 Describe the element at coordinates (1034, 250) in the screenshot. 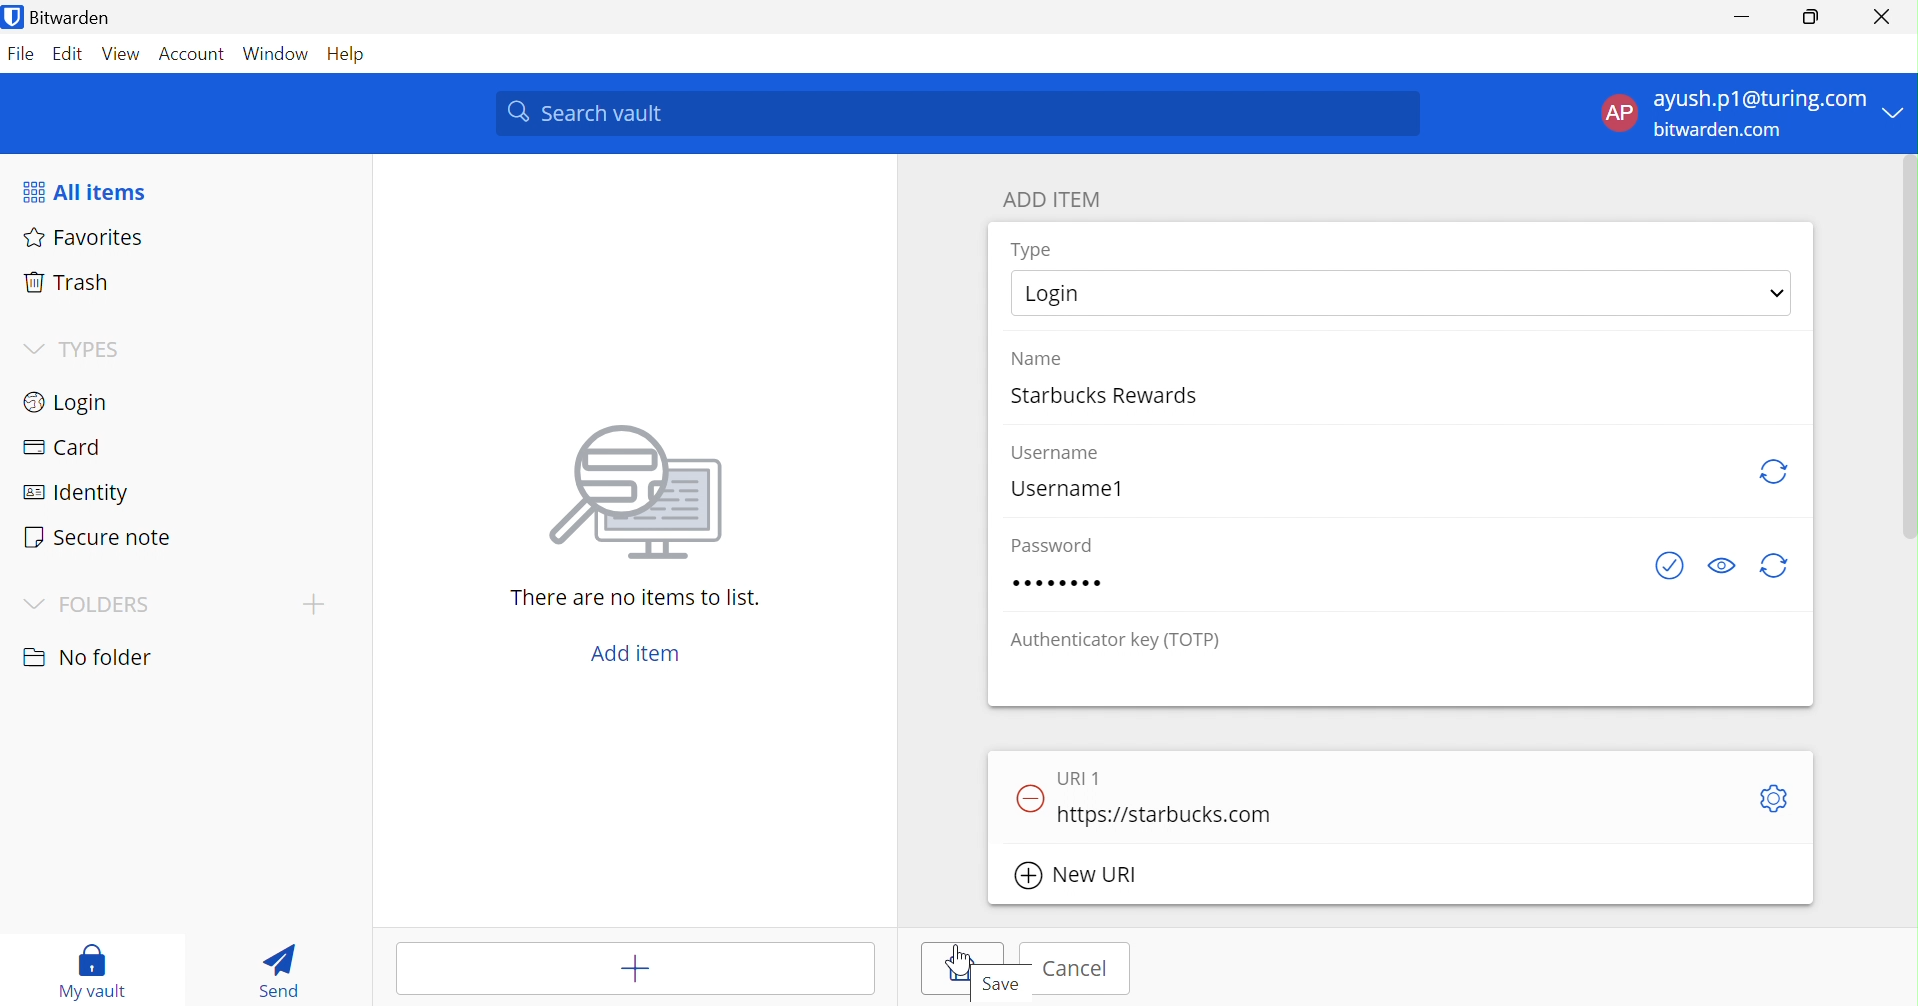

I see `Type` at that location.